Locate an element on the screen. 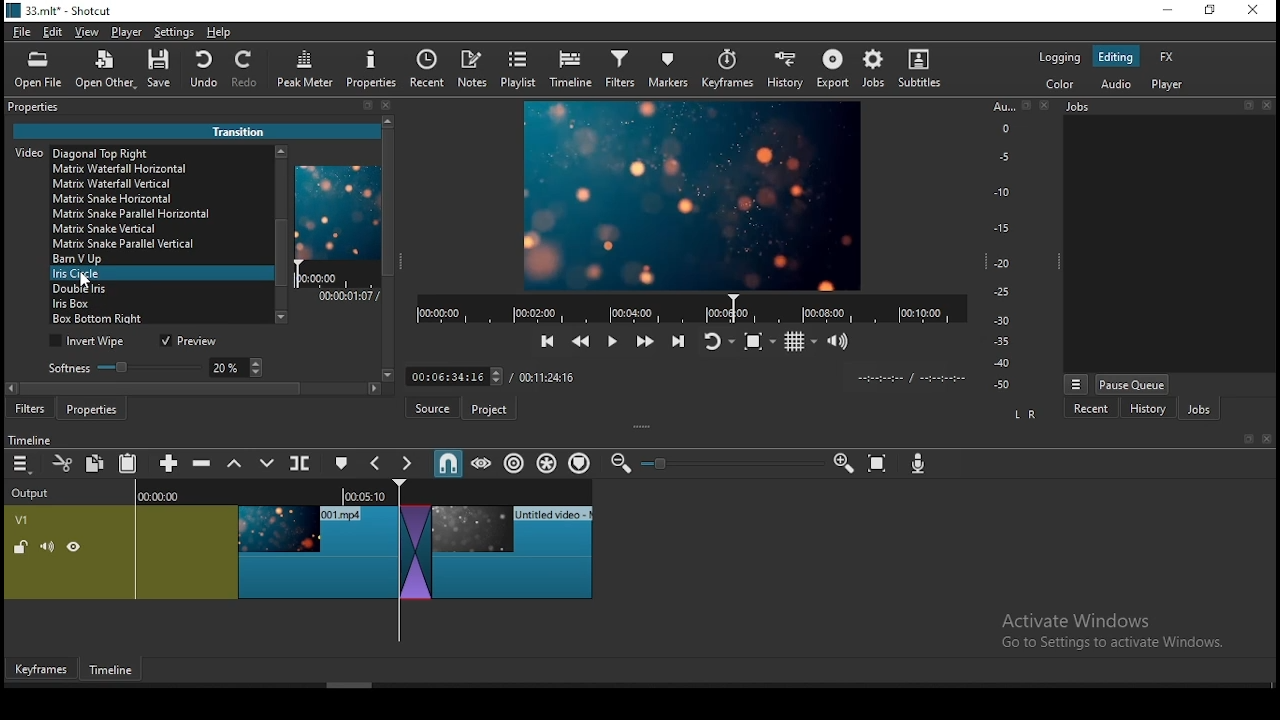 This screenshot has width=1280, height=720. Timeframe is located at coordinates (116, 672).